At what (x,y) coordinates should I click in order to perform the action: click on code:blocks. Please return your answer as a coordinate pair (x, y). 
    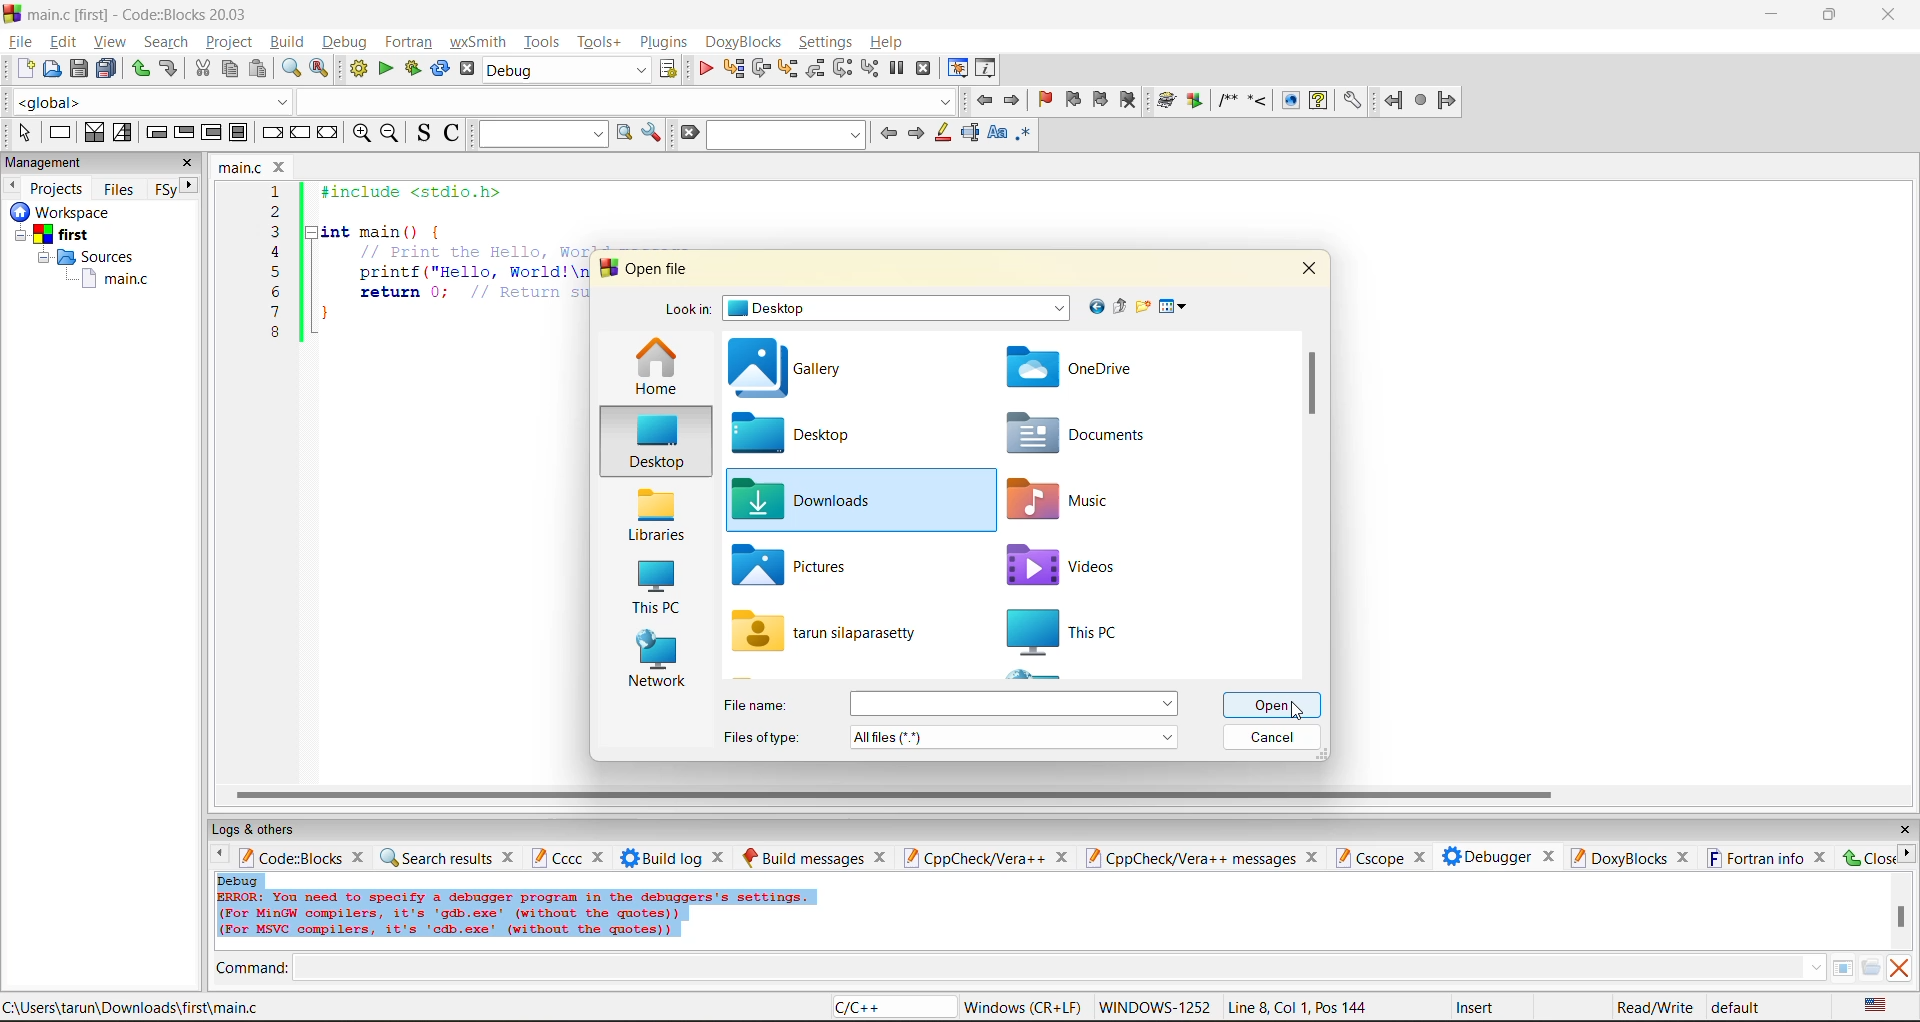
    Looking at the image, I should click on (290, 857).